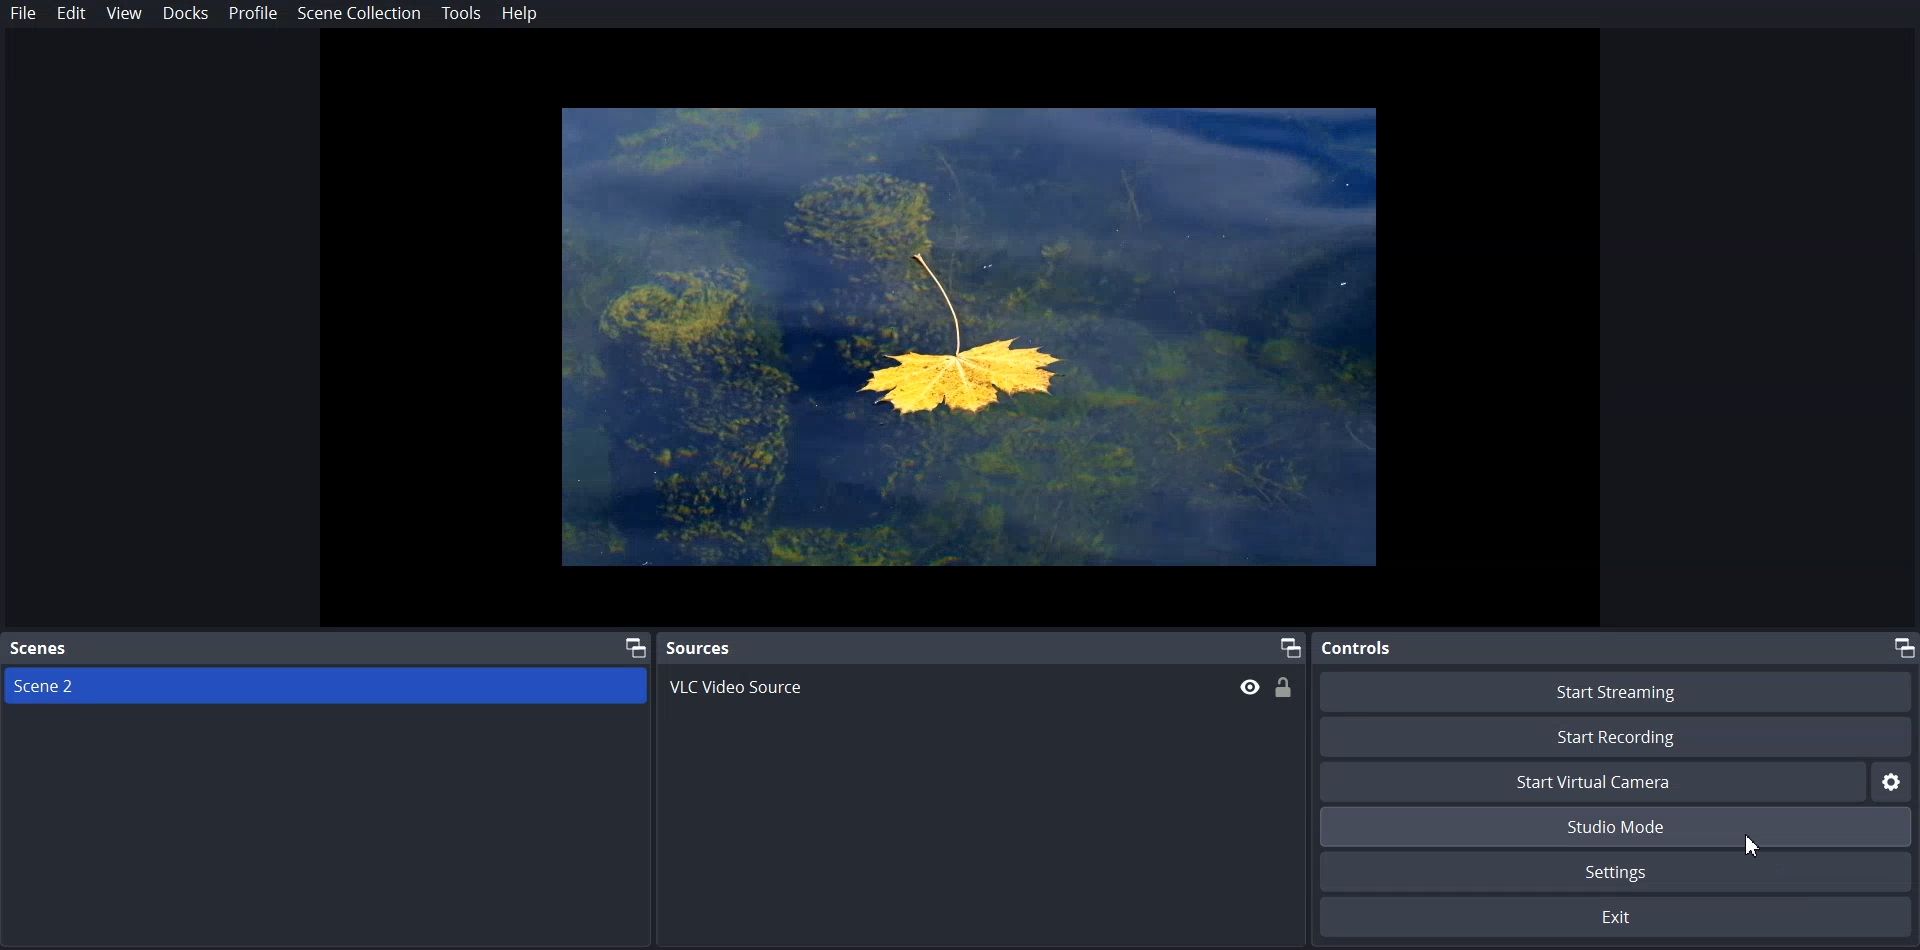 The image size is (1920, 950). Describe the element at coordinates (124, 14) in the screenshot. I see `View` at that location.